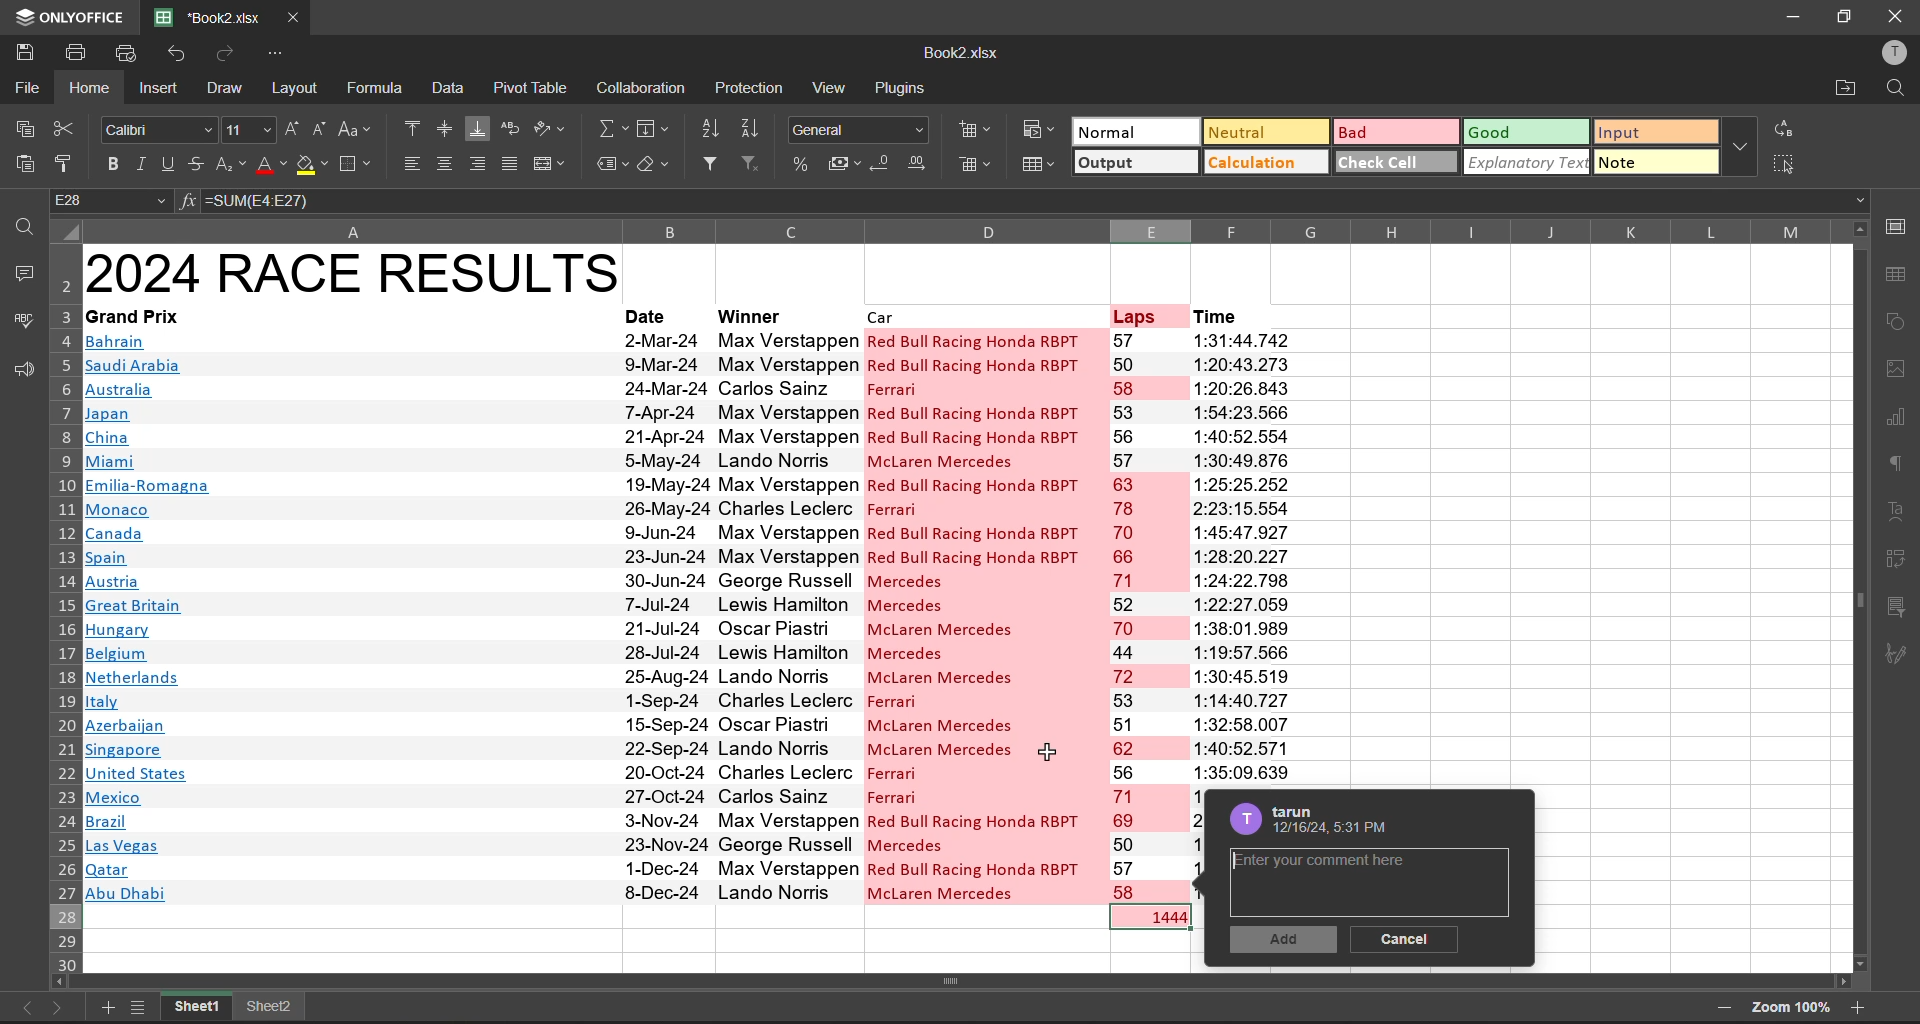 This screenshot has height=1024, width=1920. I want to click on sort descending, so click(756, 127).